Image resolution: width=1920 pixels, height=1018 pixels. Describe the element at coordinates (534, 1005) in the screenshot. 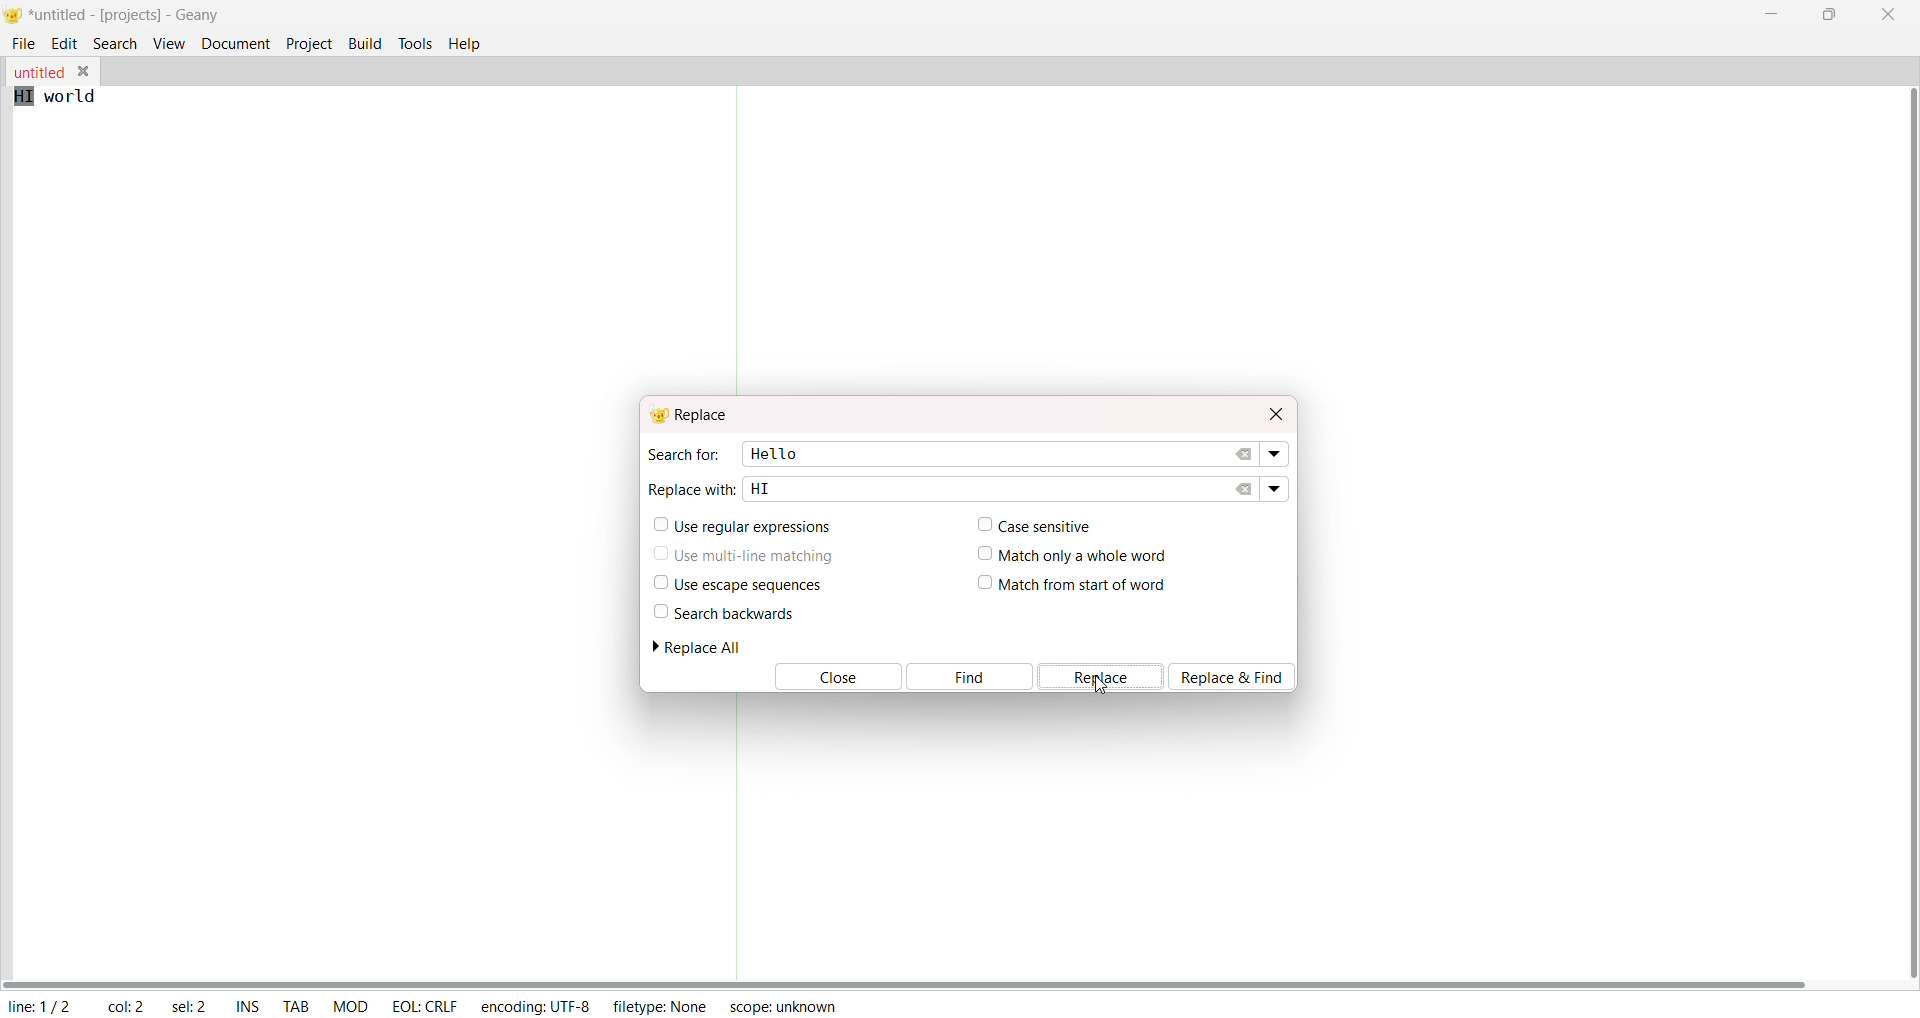

I see `encoding: UTF-8` at that location.